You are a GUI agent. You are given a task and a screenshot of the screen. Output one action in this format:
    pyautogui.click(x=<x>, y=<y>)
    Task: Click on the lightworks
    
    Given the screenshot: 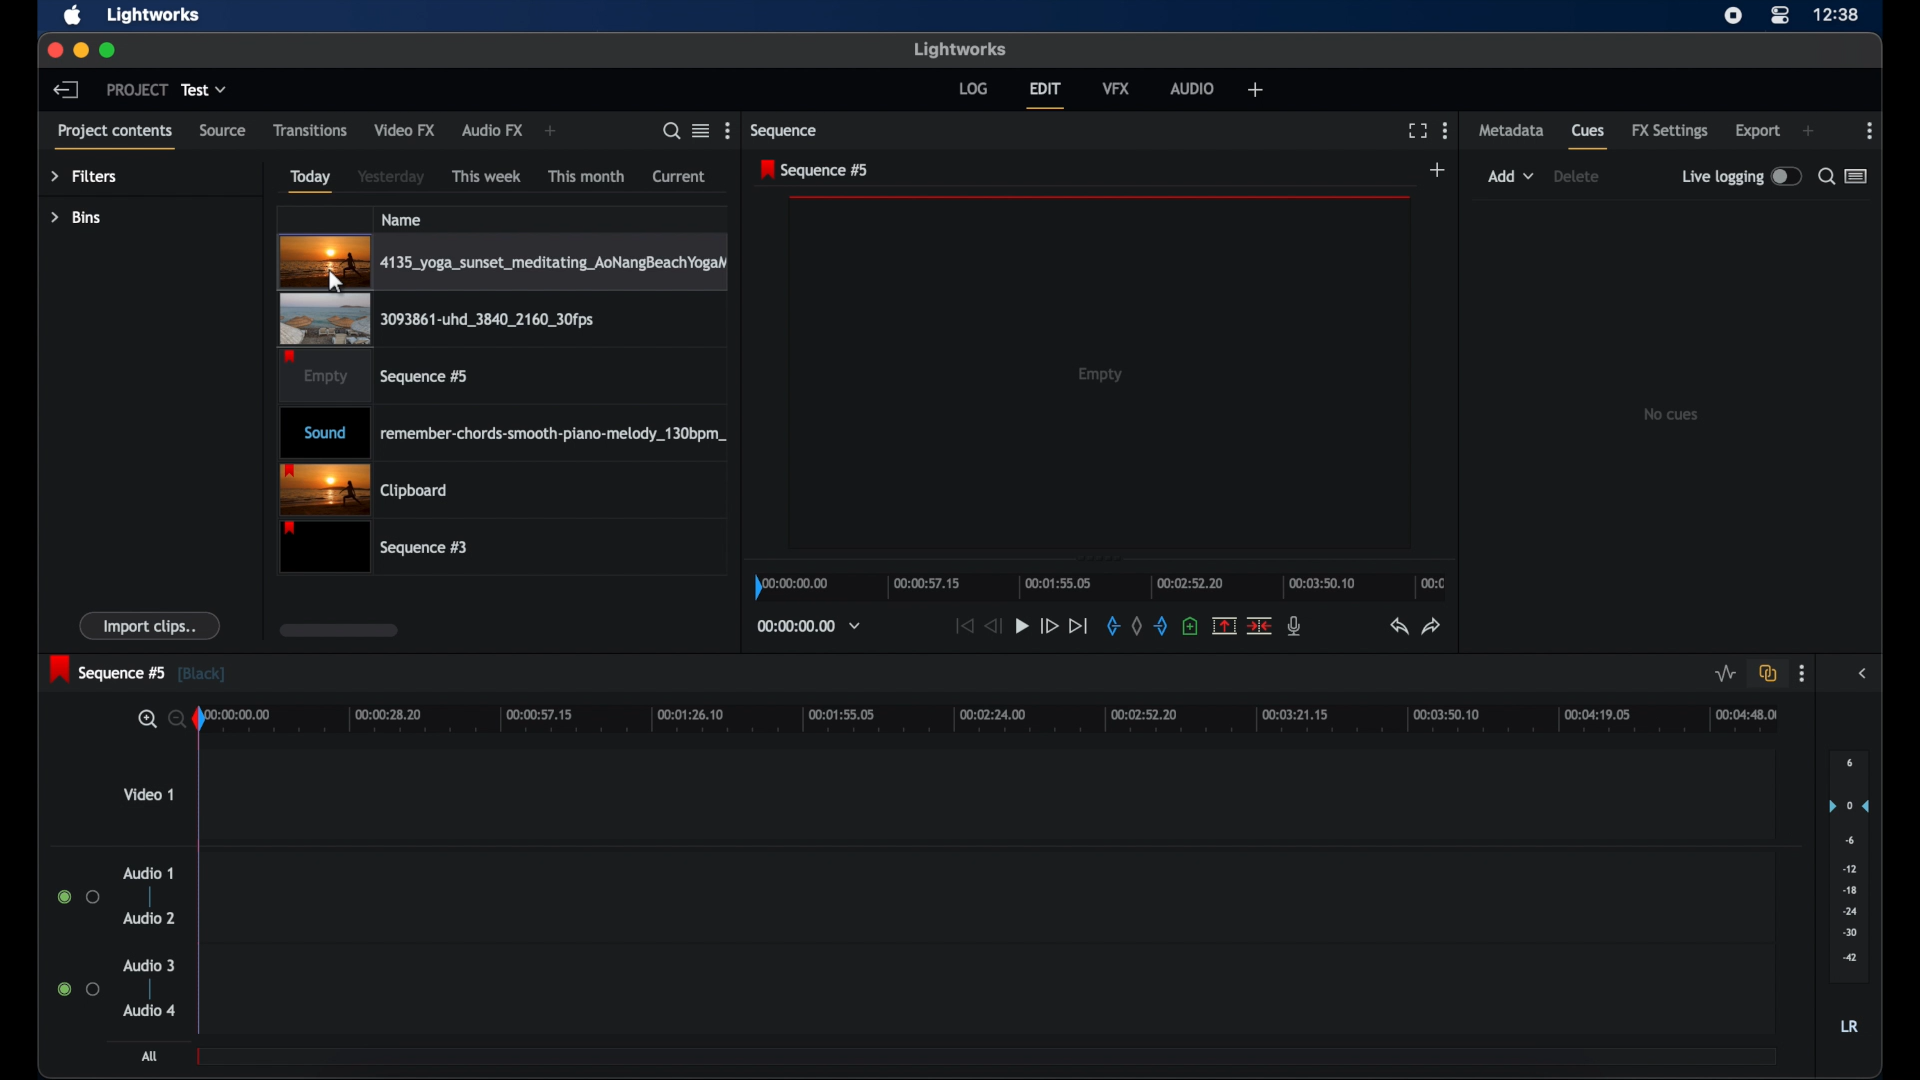 What is the action you would take?
    pyautogui.click(x=155, y=15)
    